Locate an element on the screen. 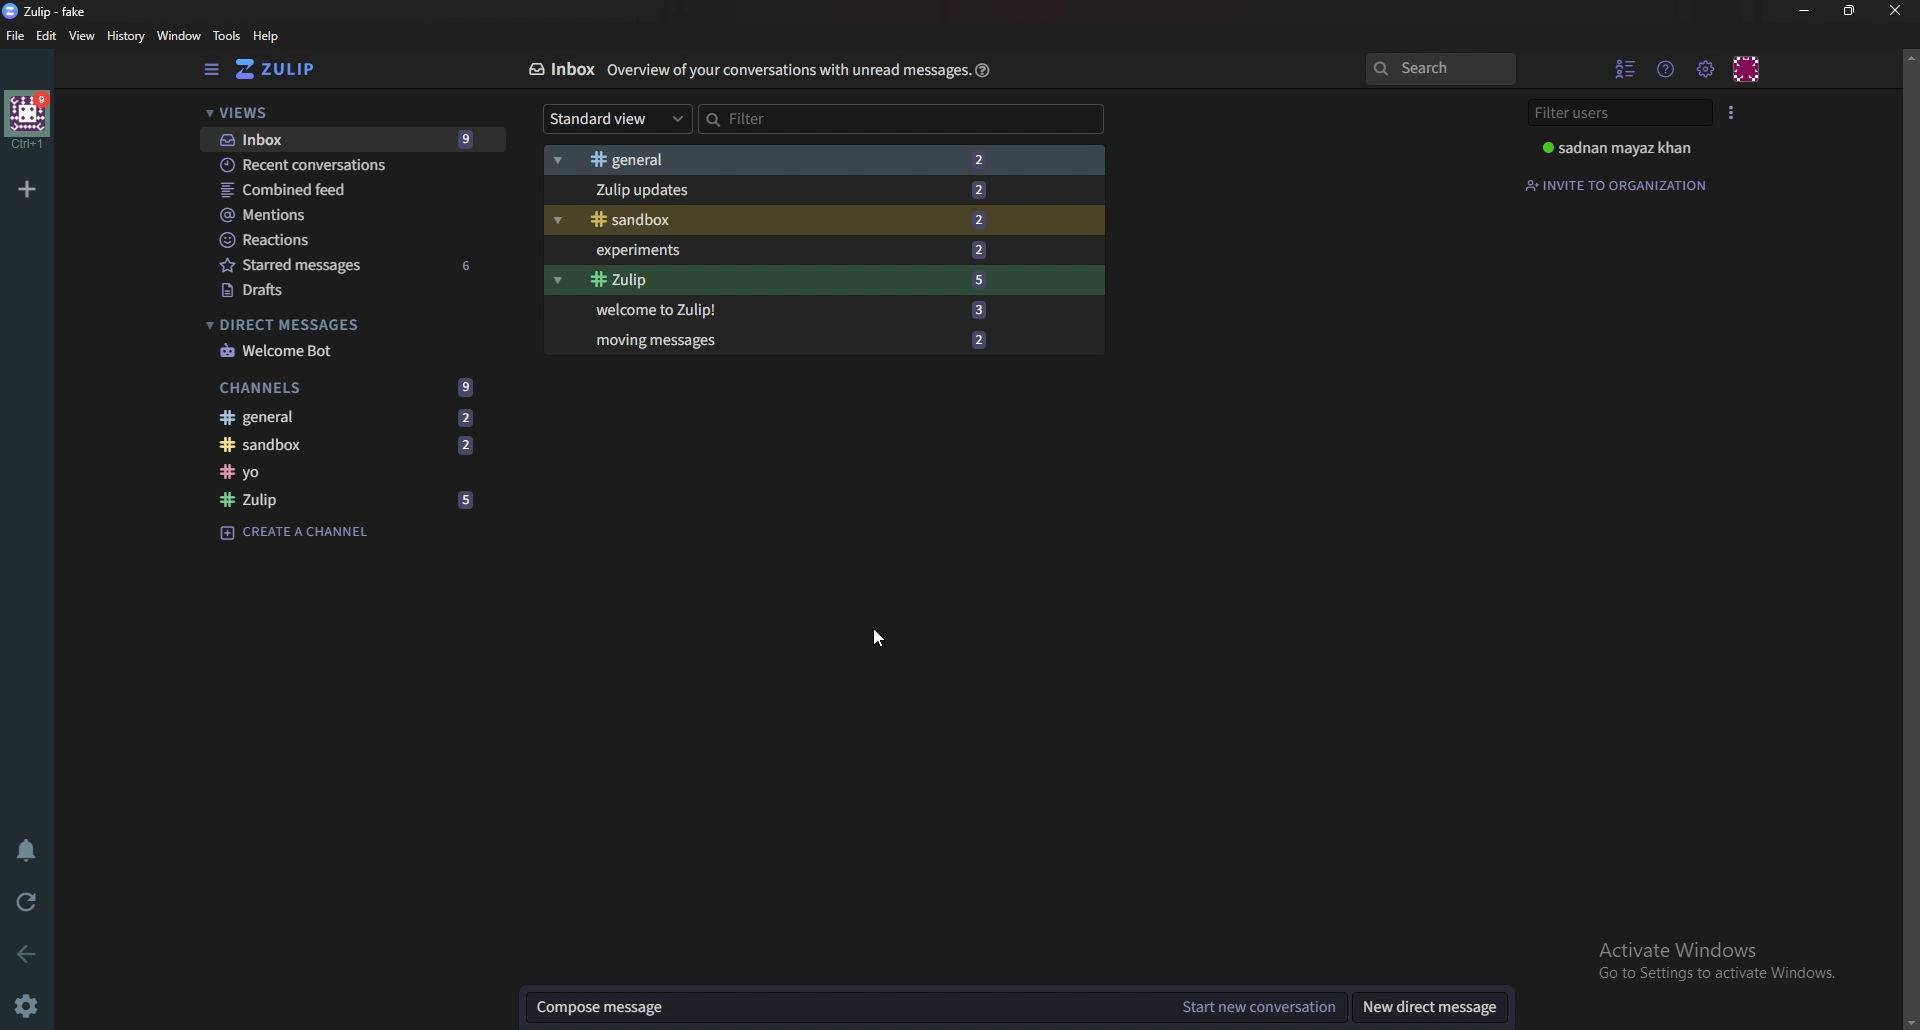 The image size is (1920, 1030). Sandbox is located at coordinates (786, 220).